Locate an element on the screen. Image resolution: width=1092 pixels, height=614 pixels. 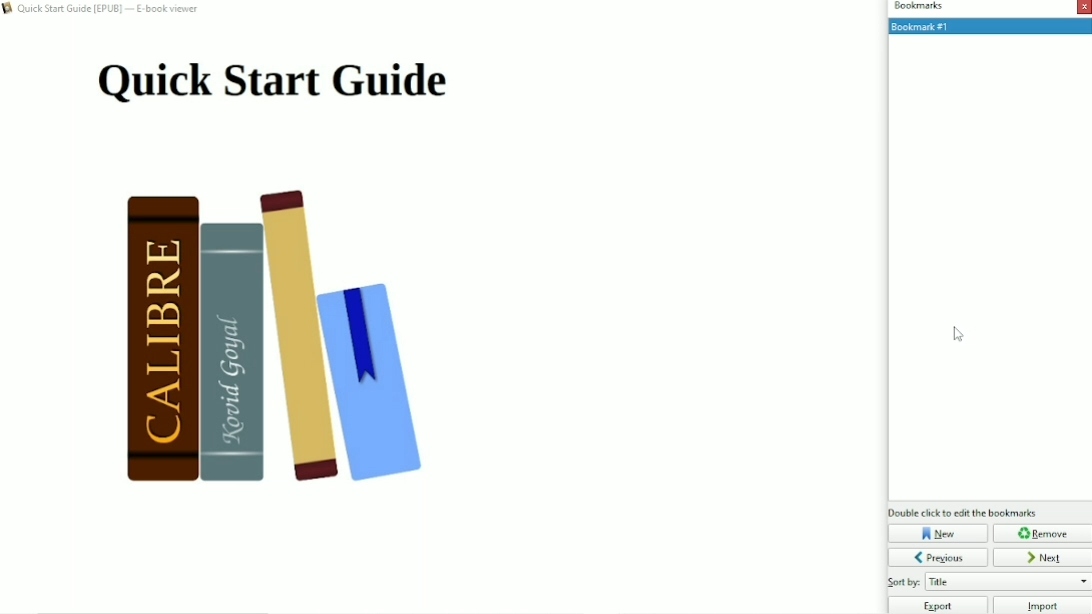
Remove is located at coordinates (1042, 533).